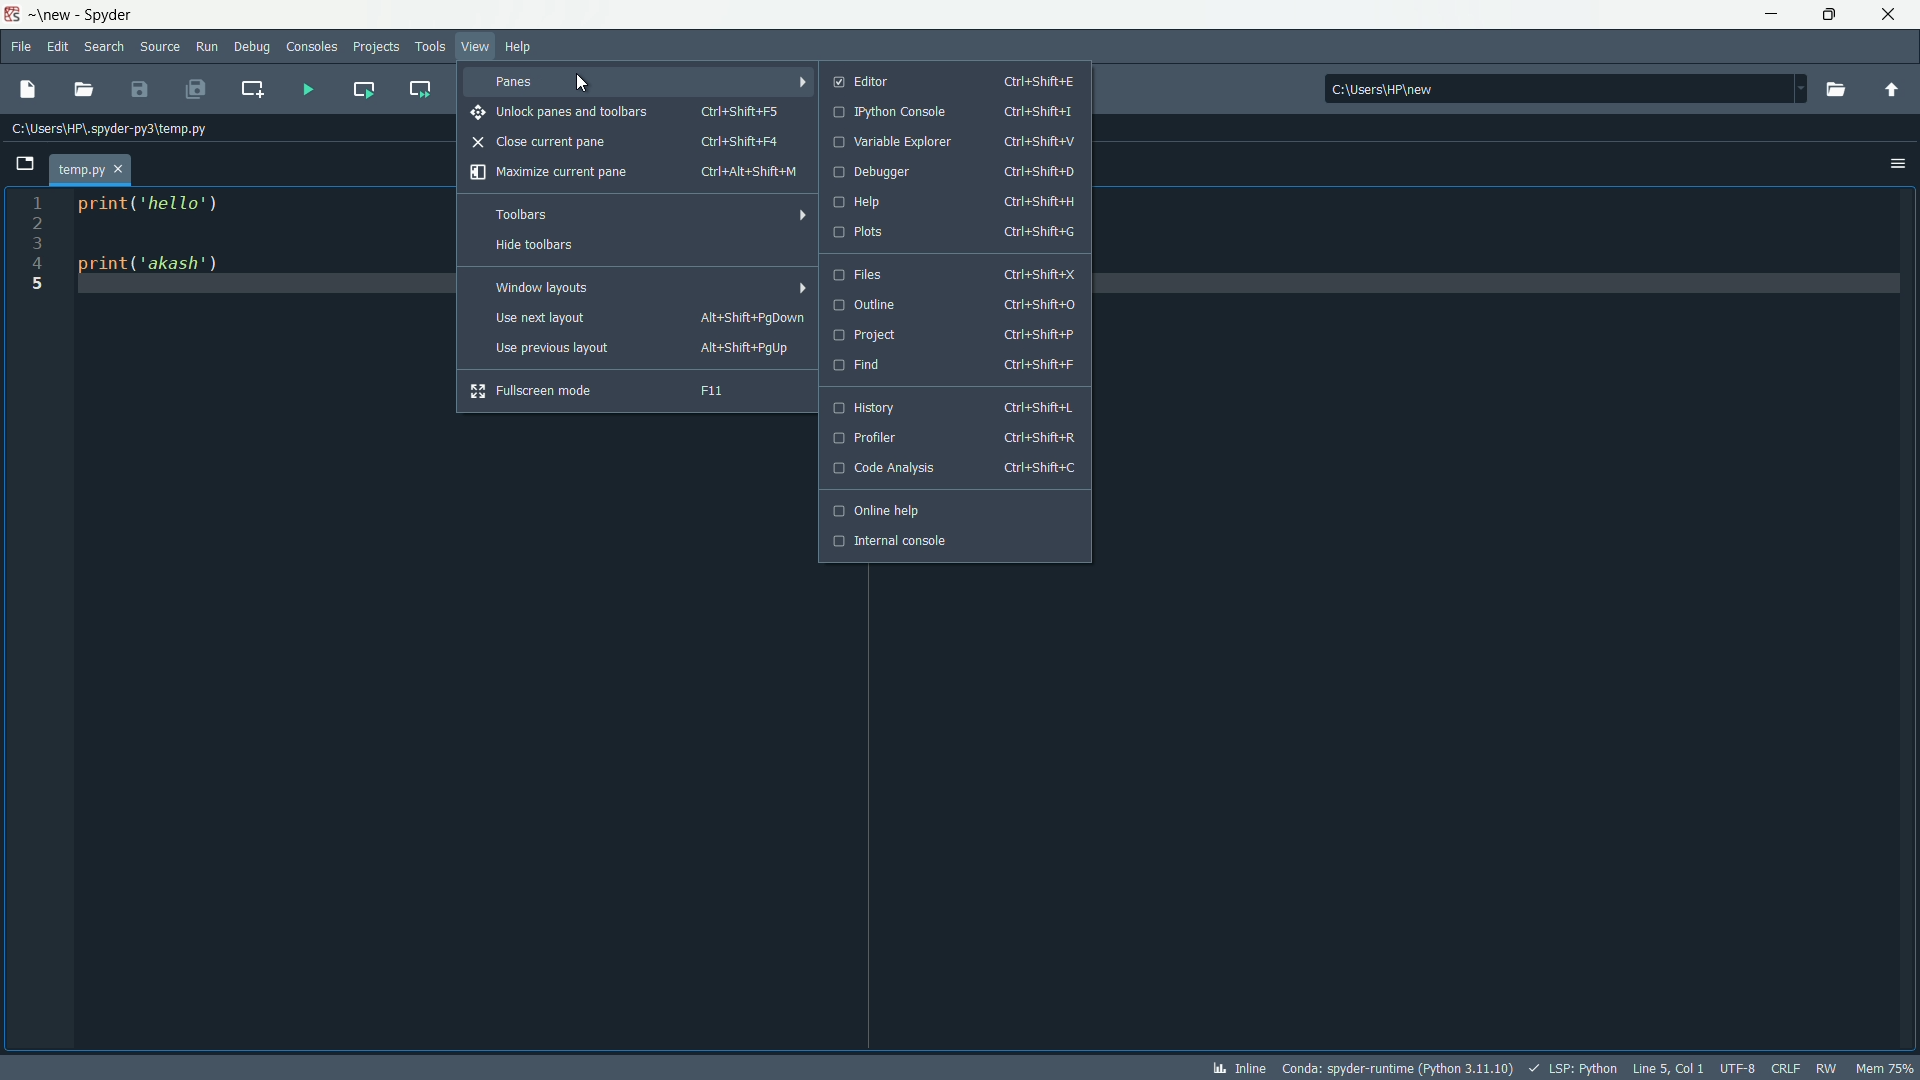 This screenshot has width=1920, height=1080. I want to click on online help, so click(949, 511).